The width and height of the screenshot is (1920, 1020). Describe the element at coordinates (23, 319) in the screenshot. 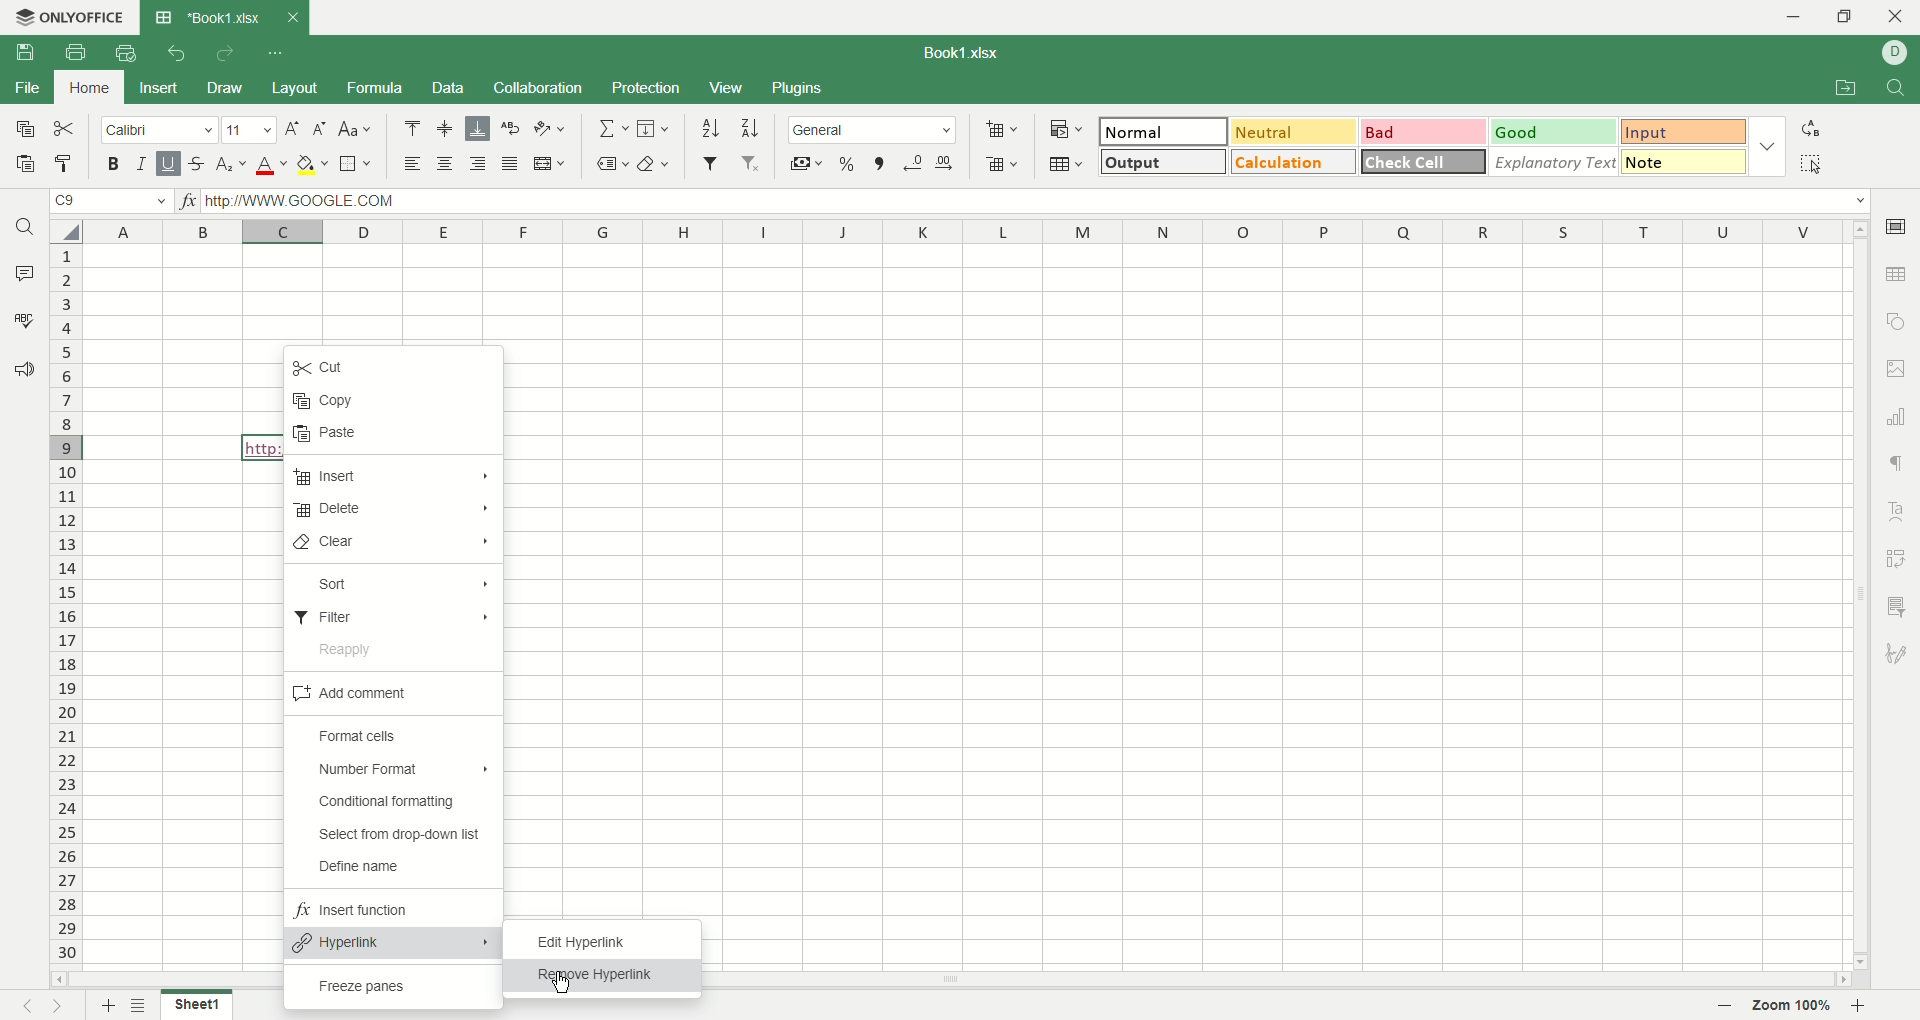

I see `spell check` at that location.